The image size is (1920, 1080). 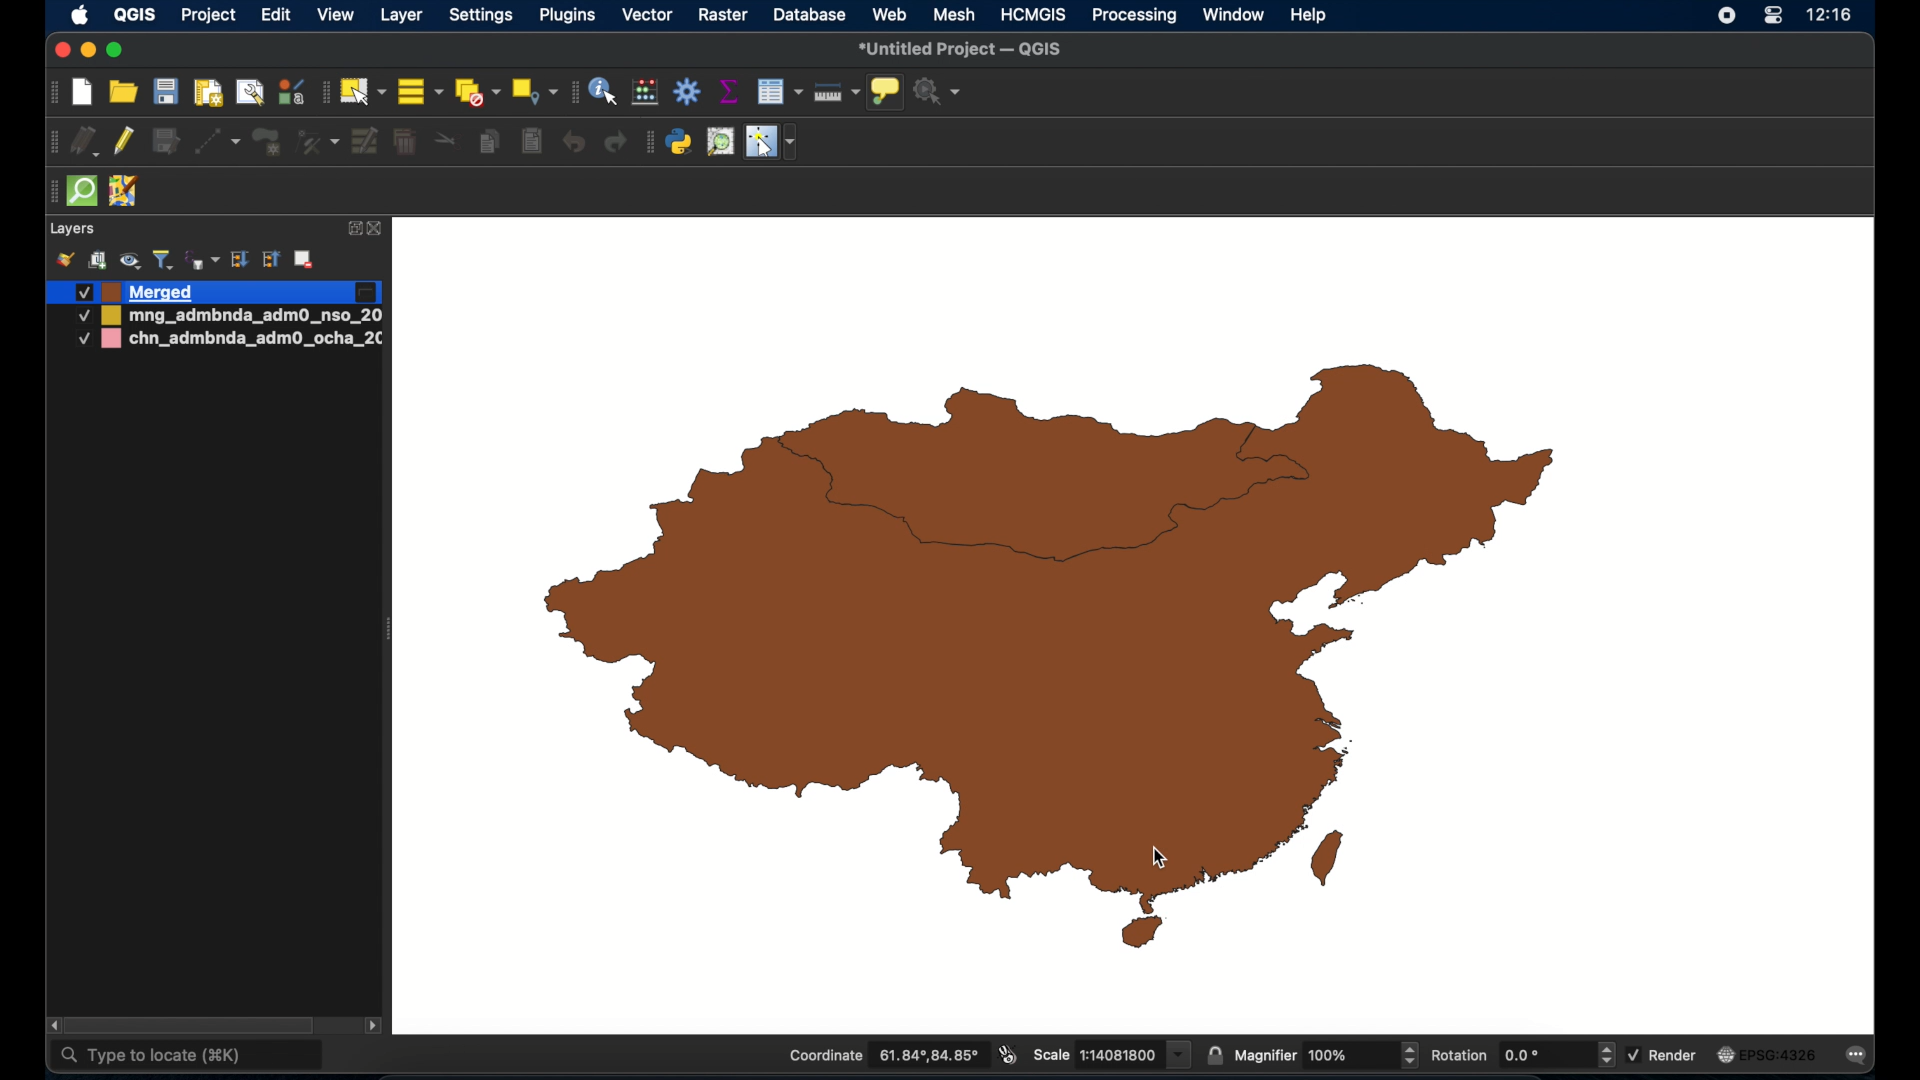 What do you see at coordinates (165, 93) in the screenshot?
I see `save project` at bounding box center [165, 93].